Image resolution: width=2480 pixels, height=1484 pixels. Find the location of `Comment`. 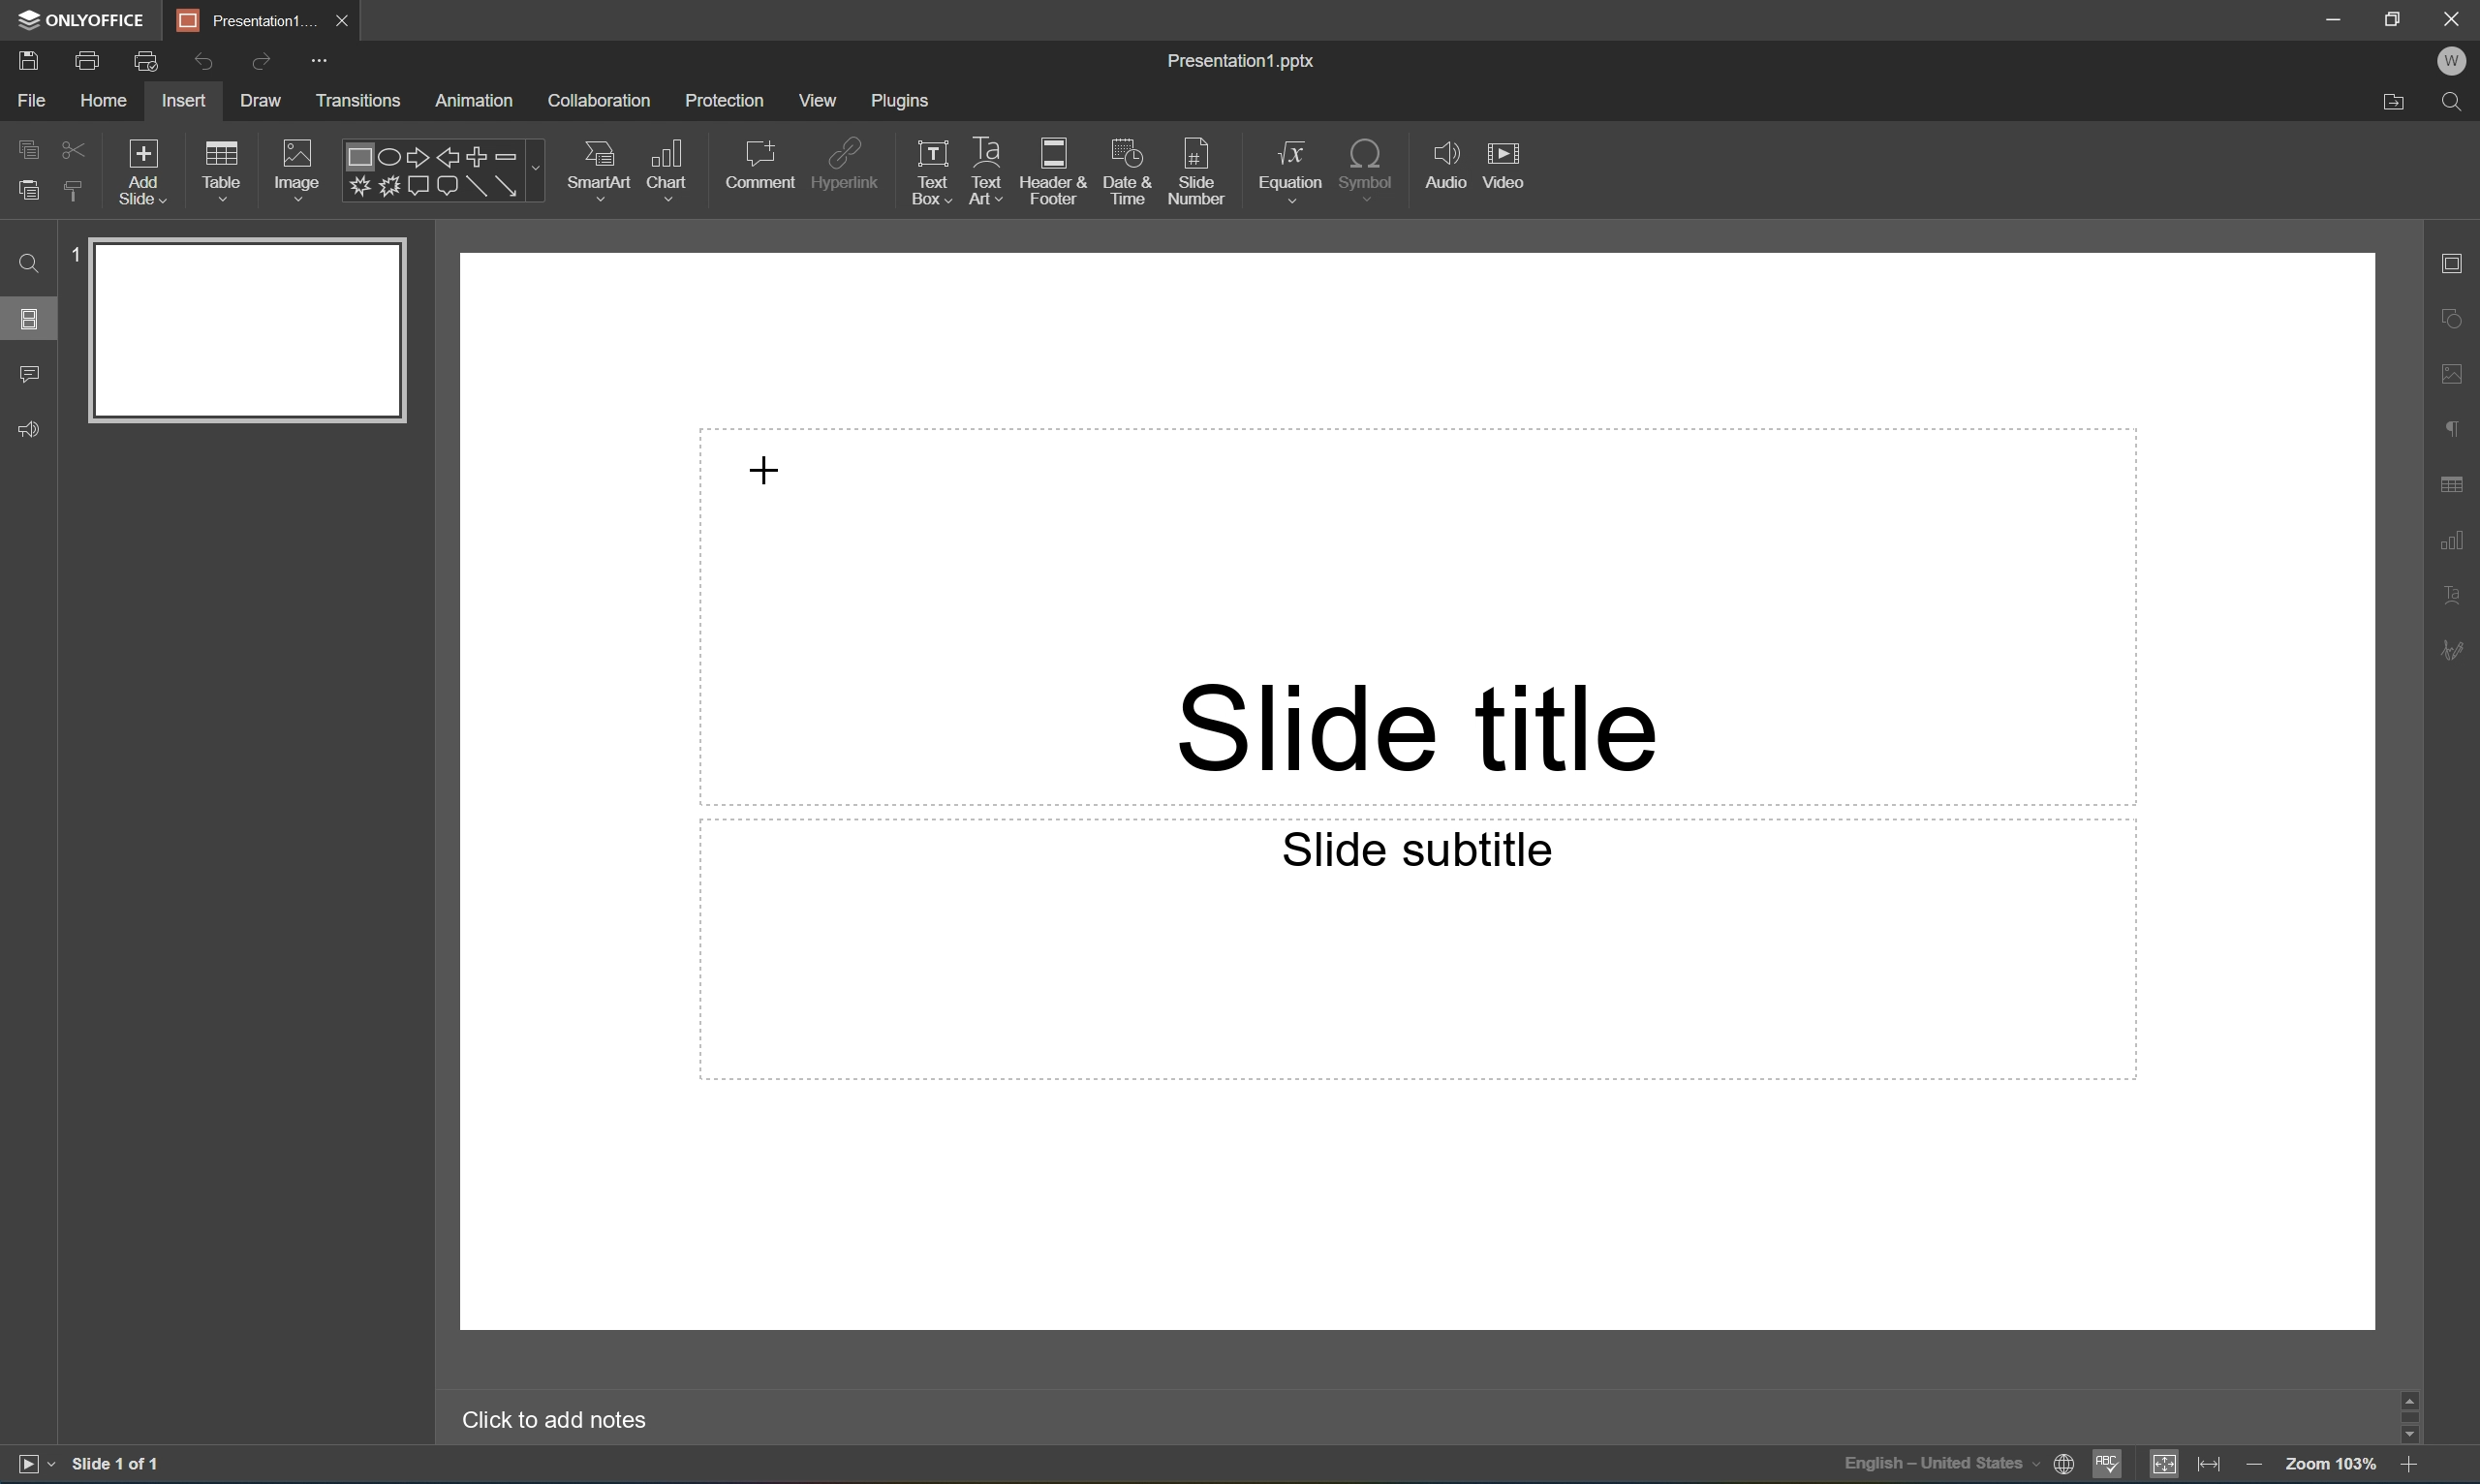

Comment is located at coordinates (31, 376).